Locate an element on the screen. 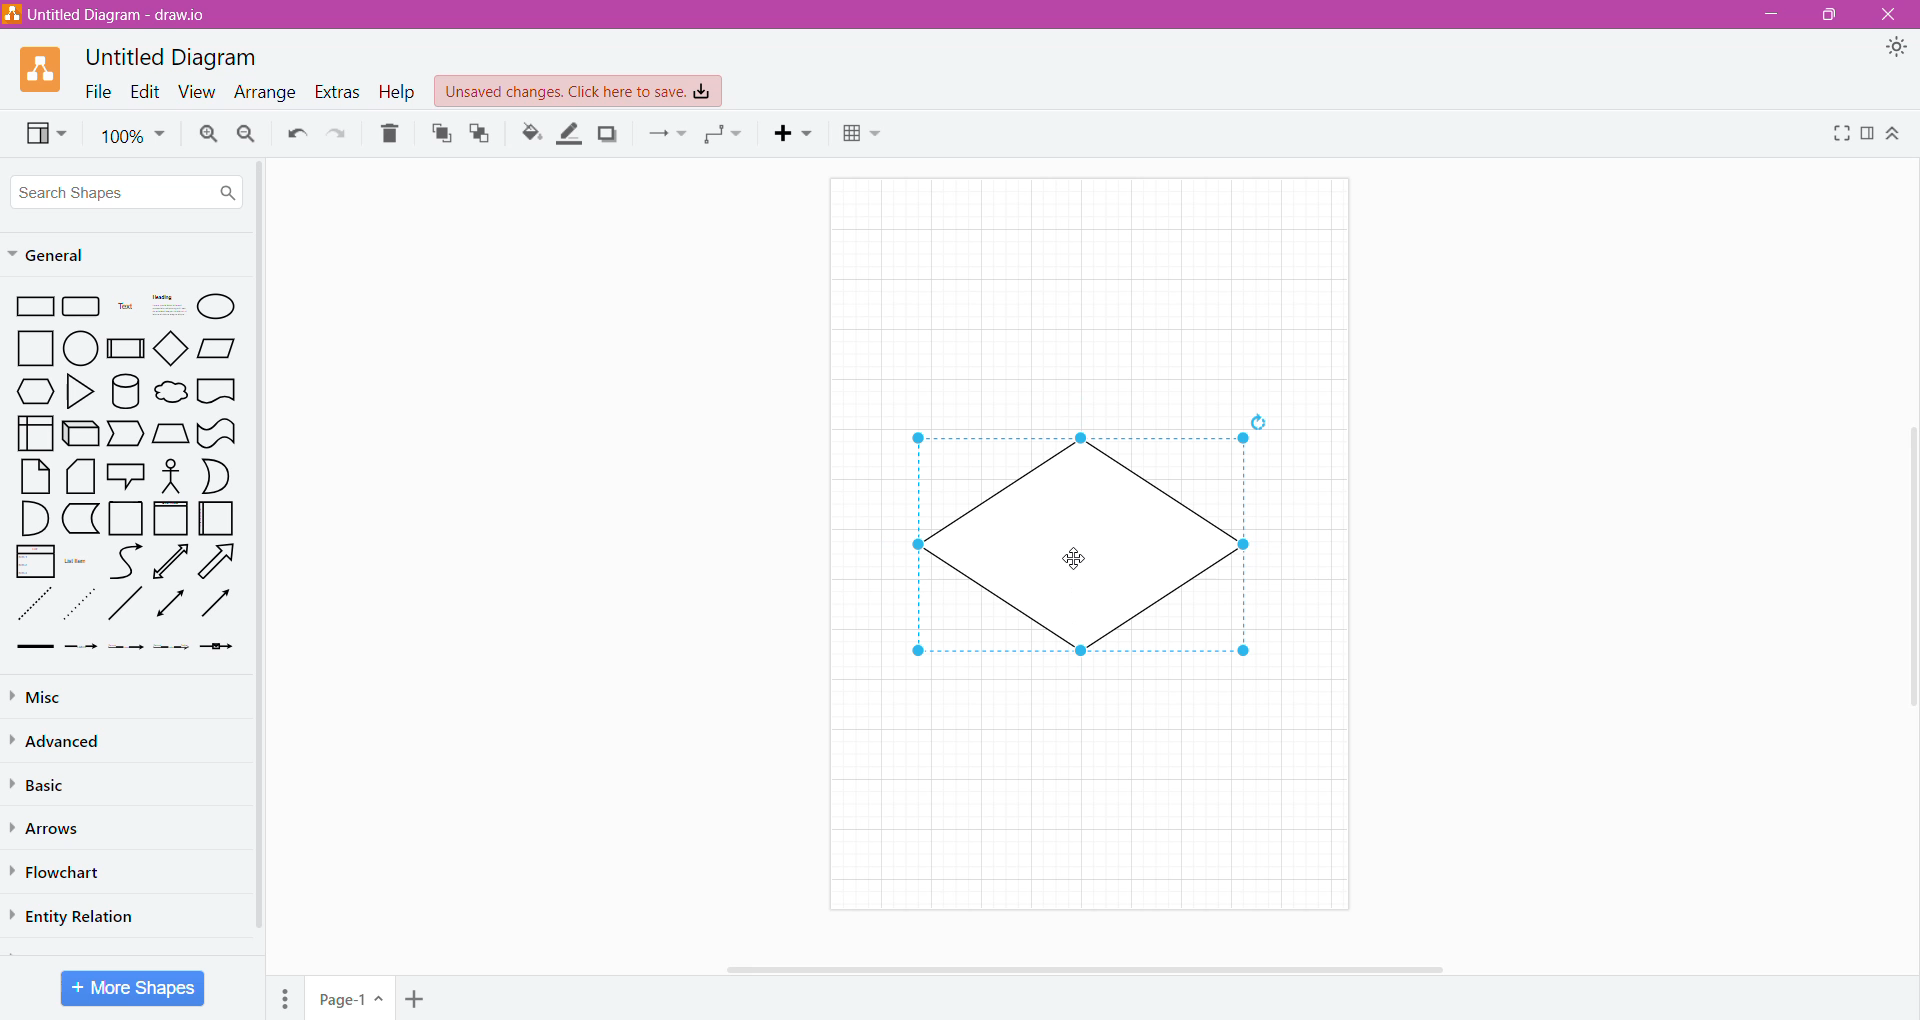  Table is located at coordinates (862, 136).